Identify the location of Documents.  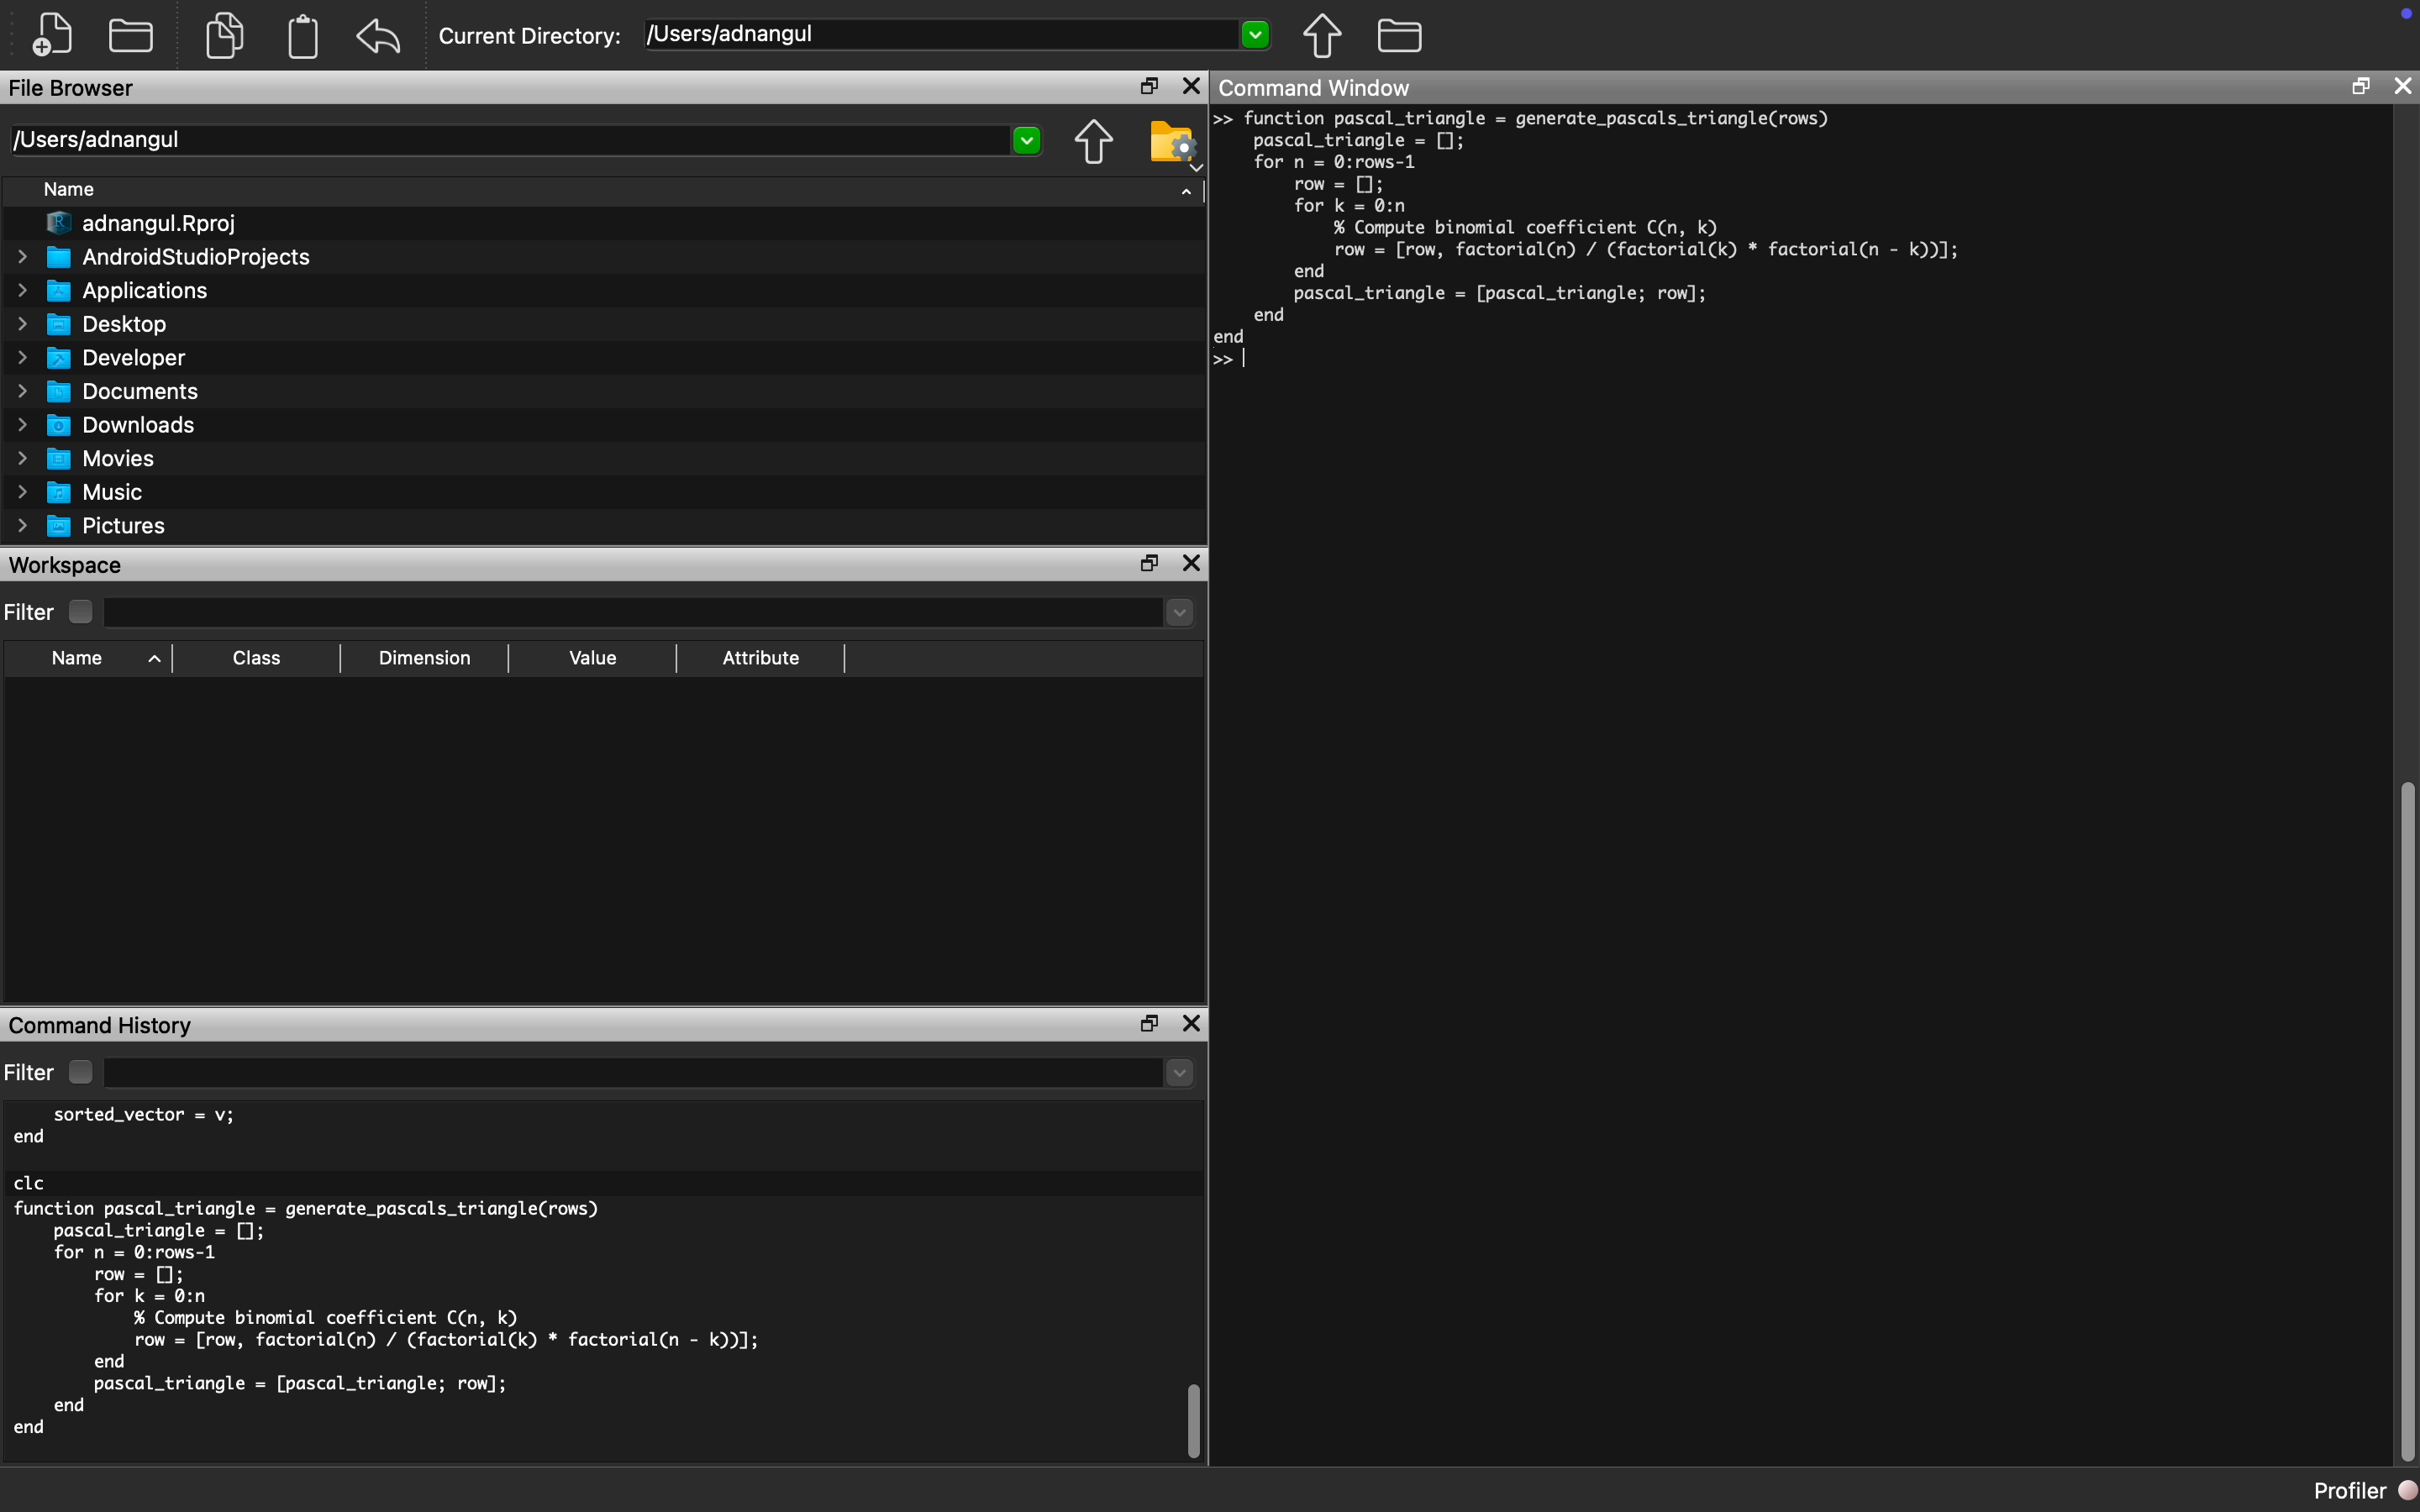
(109, 393).